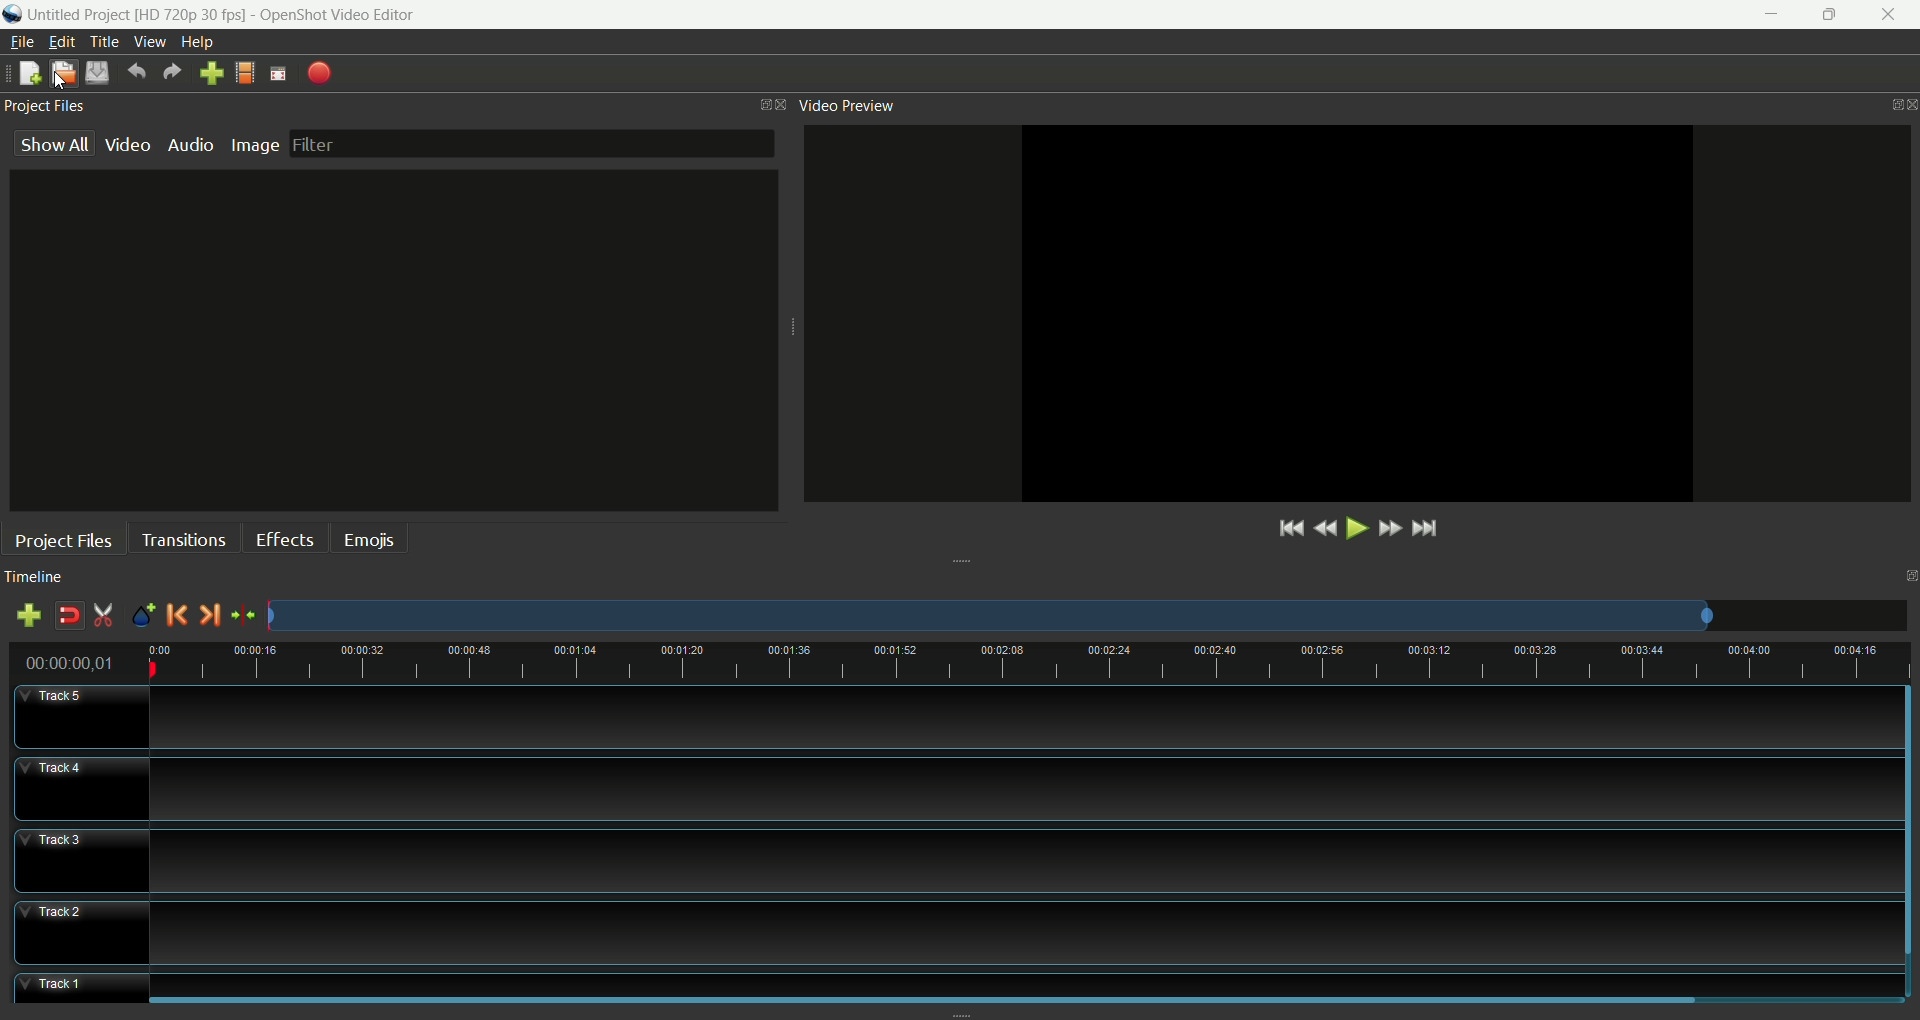 The width and height of the screenshot is (1920, 1020). I want to click on filter, so click(532, 143).